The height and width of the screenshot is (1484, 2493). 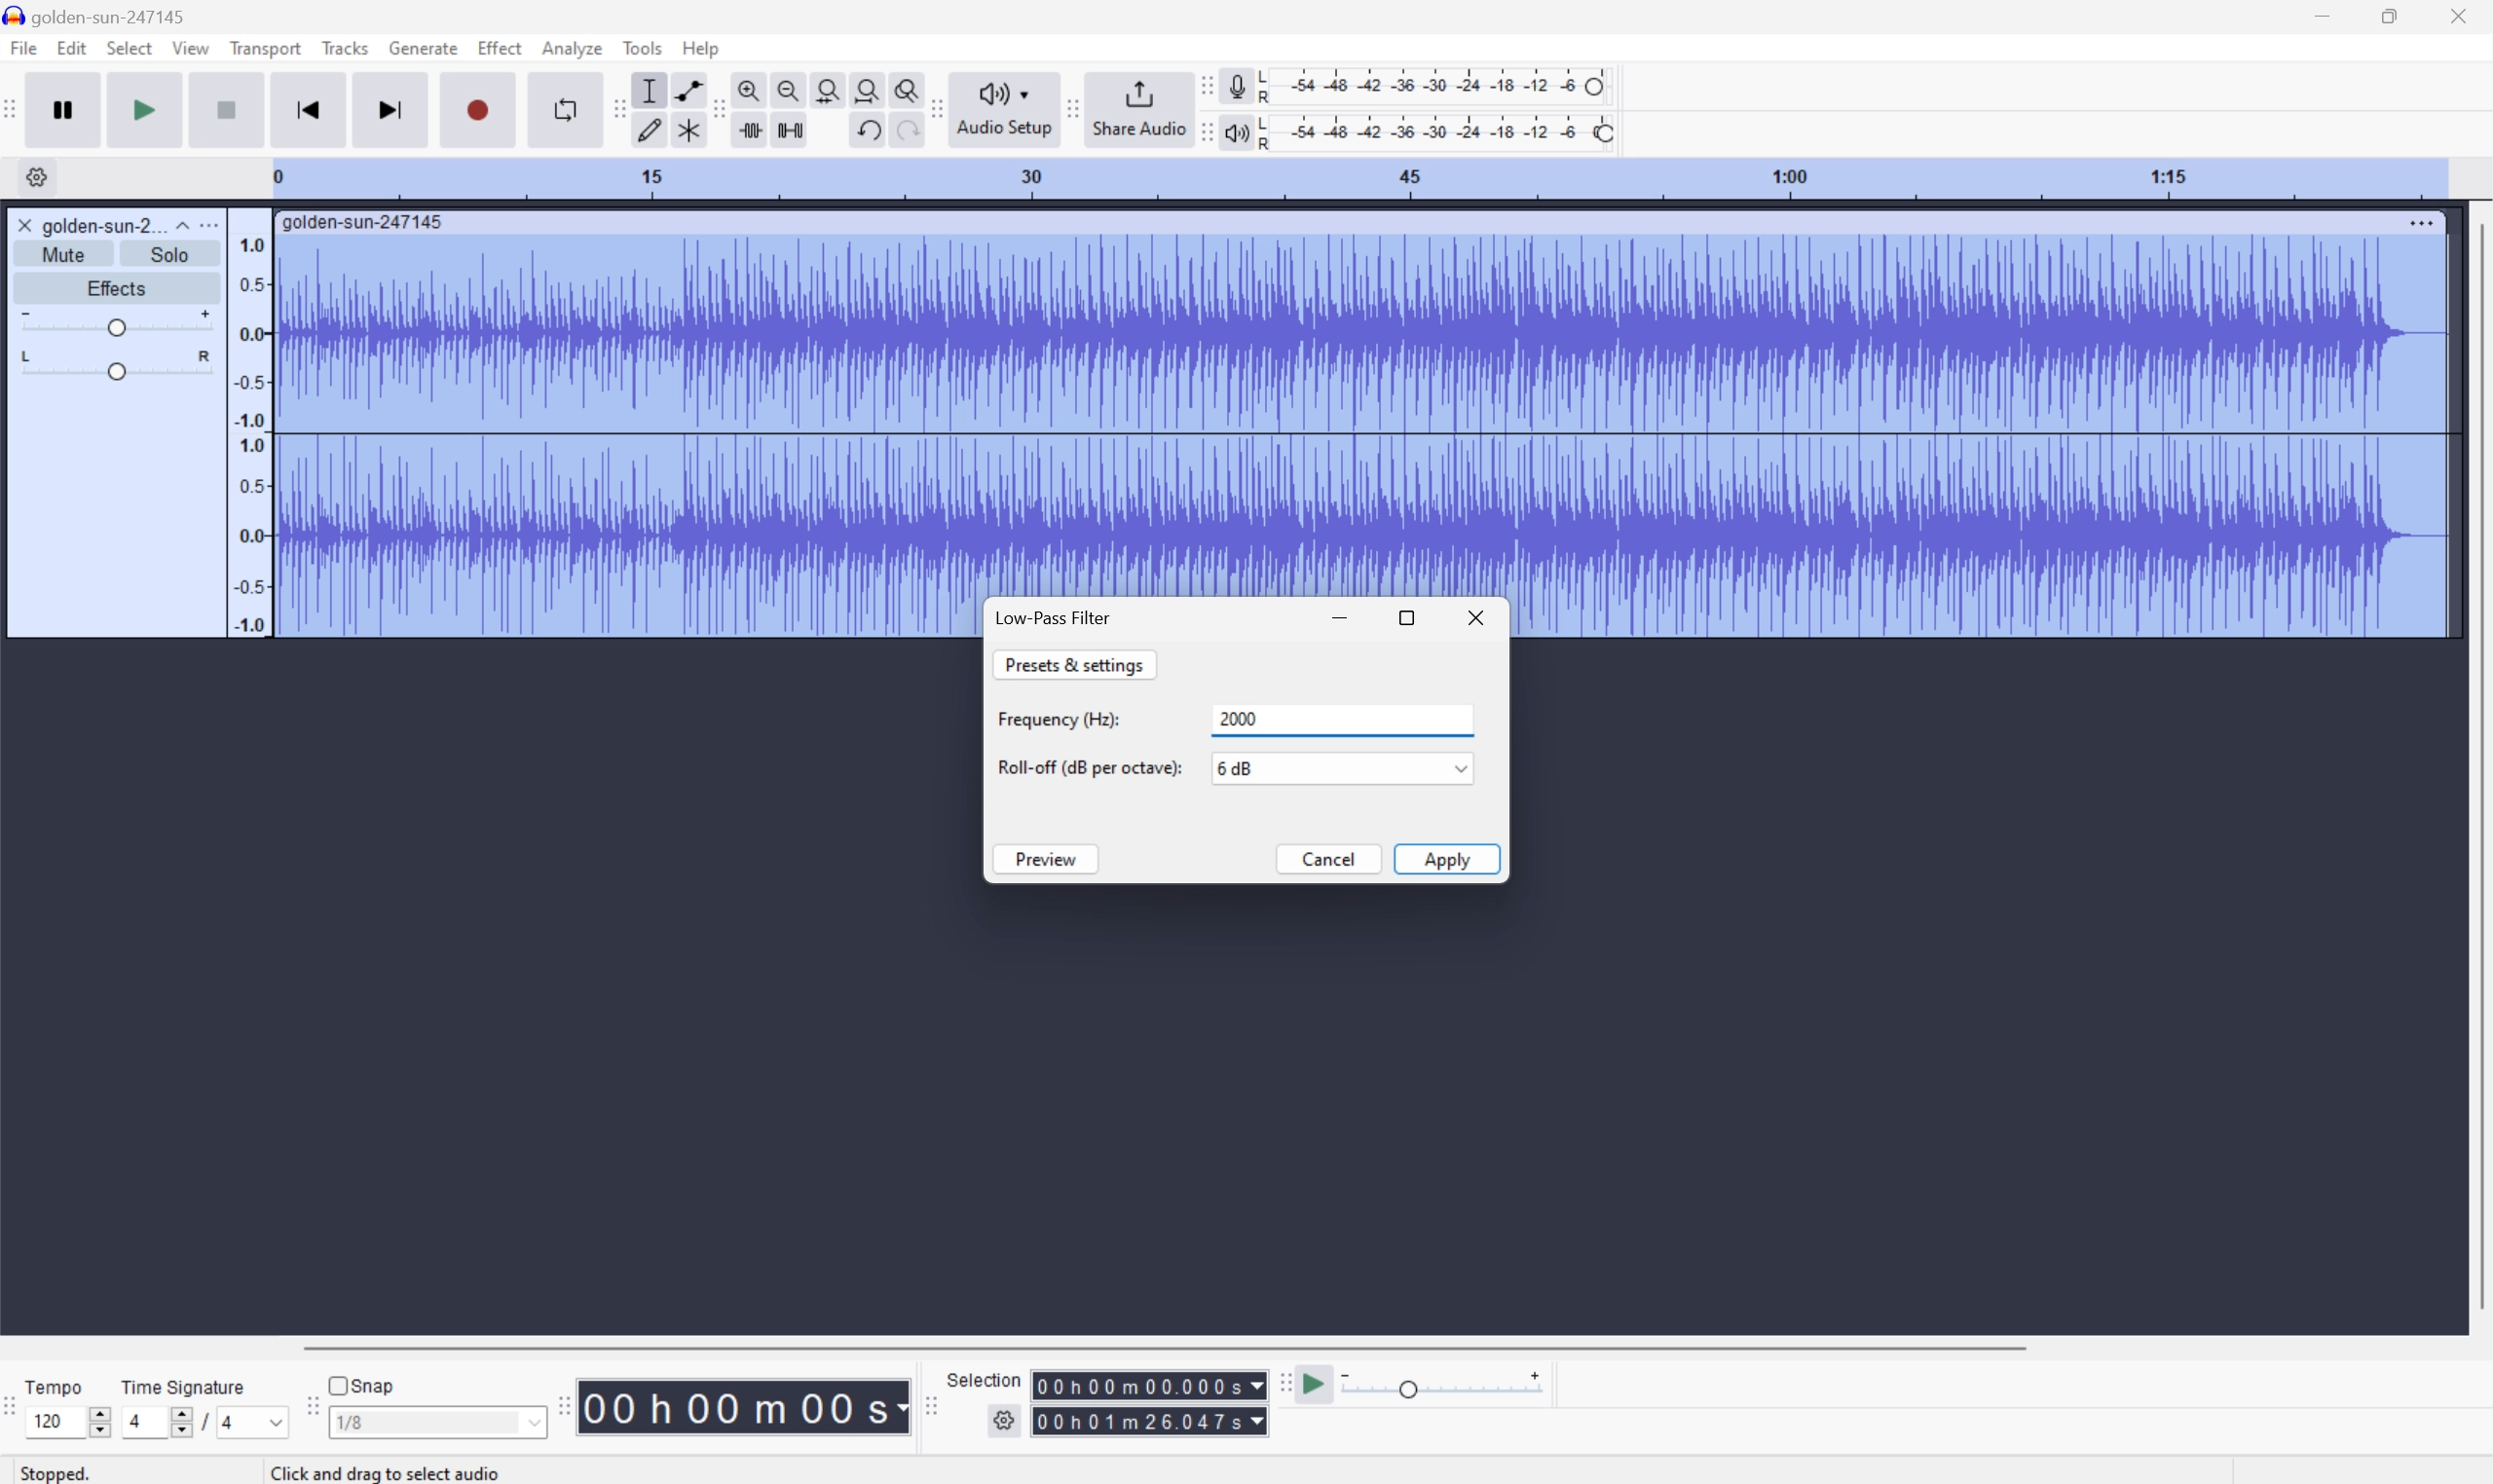 What do you see at coordinates (1236, 135) in the screenshot?
I see `Playback meter` at bounding box center [1236, 135].